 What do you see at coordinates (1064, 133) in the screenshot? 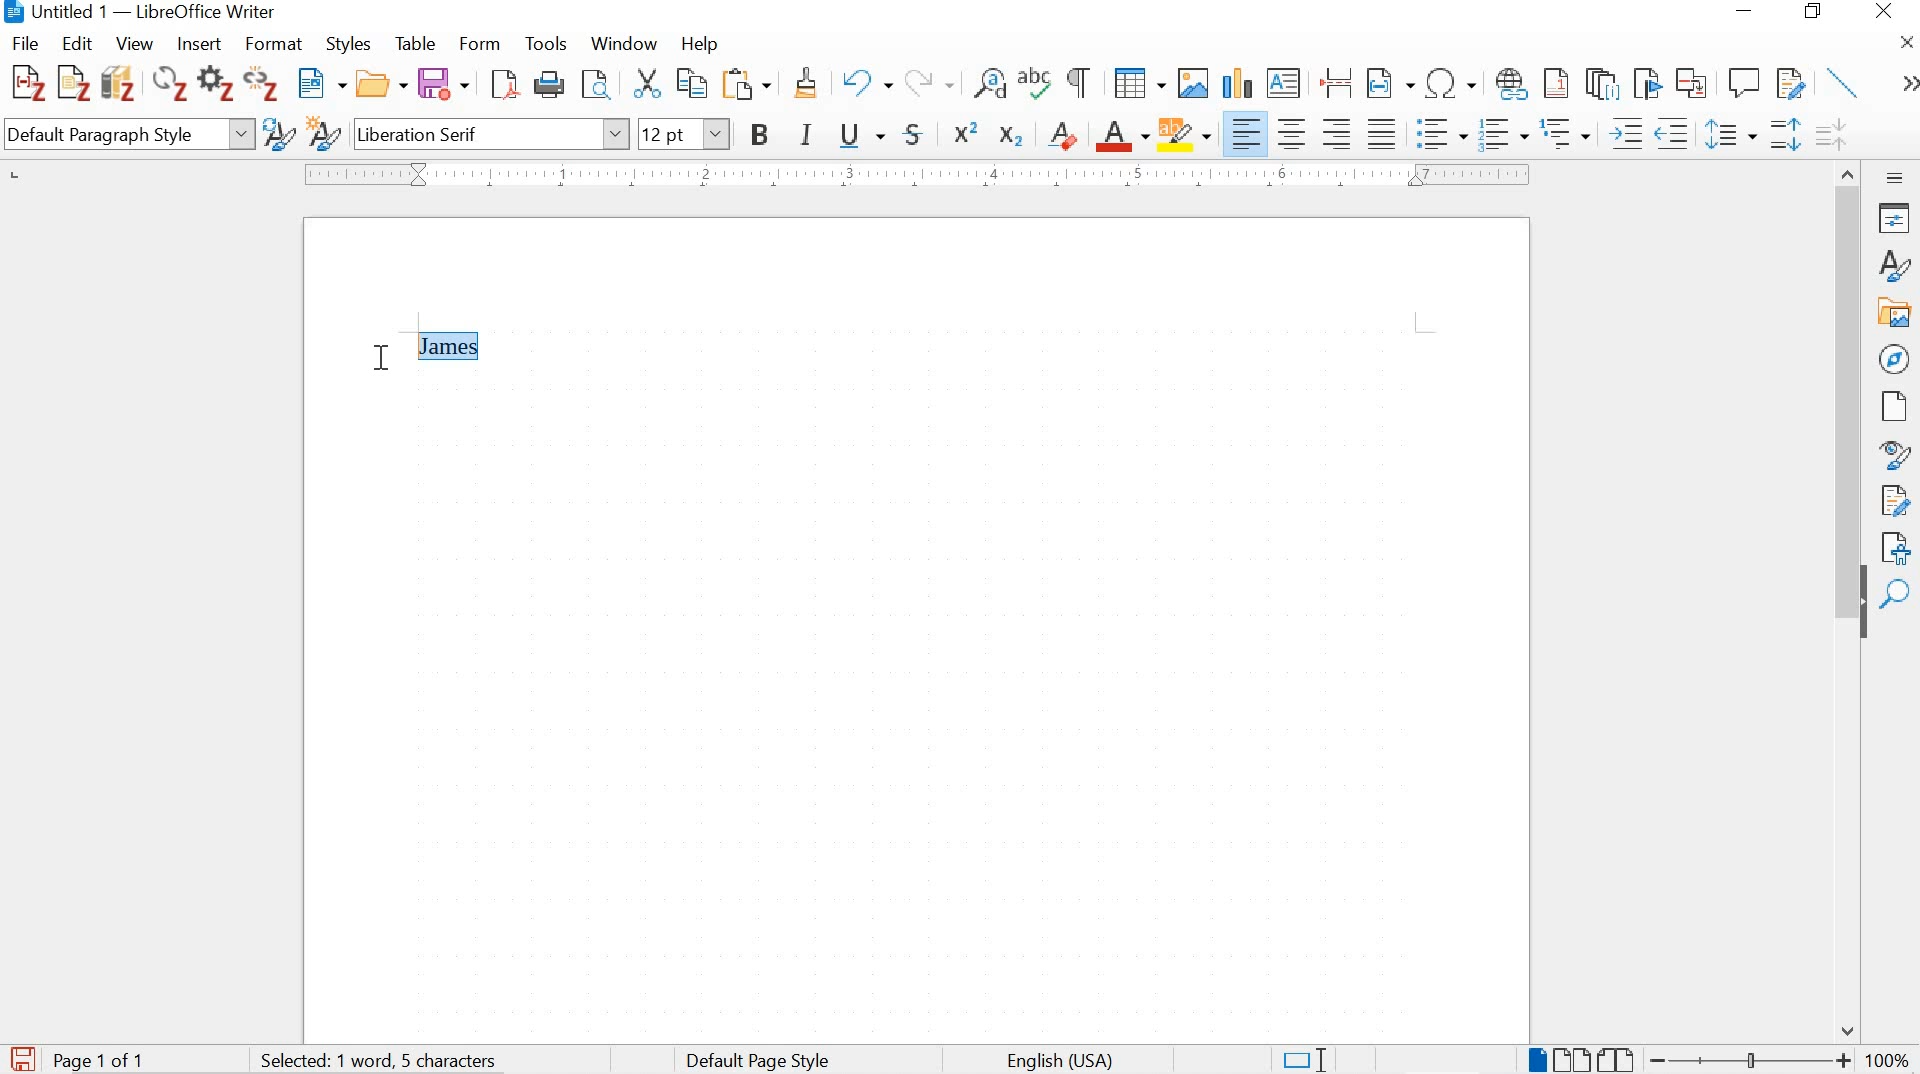
I see `clear direct formatting` at bounding box center [1064, 133].